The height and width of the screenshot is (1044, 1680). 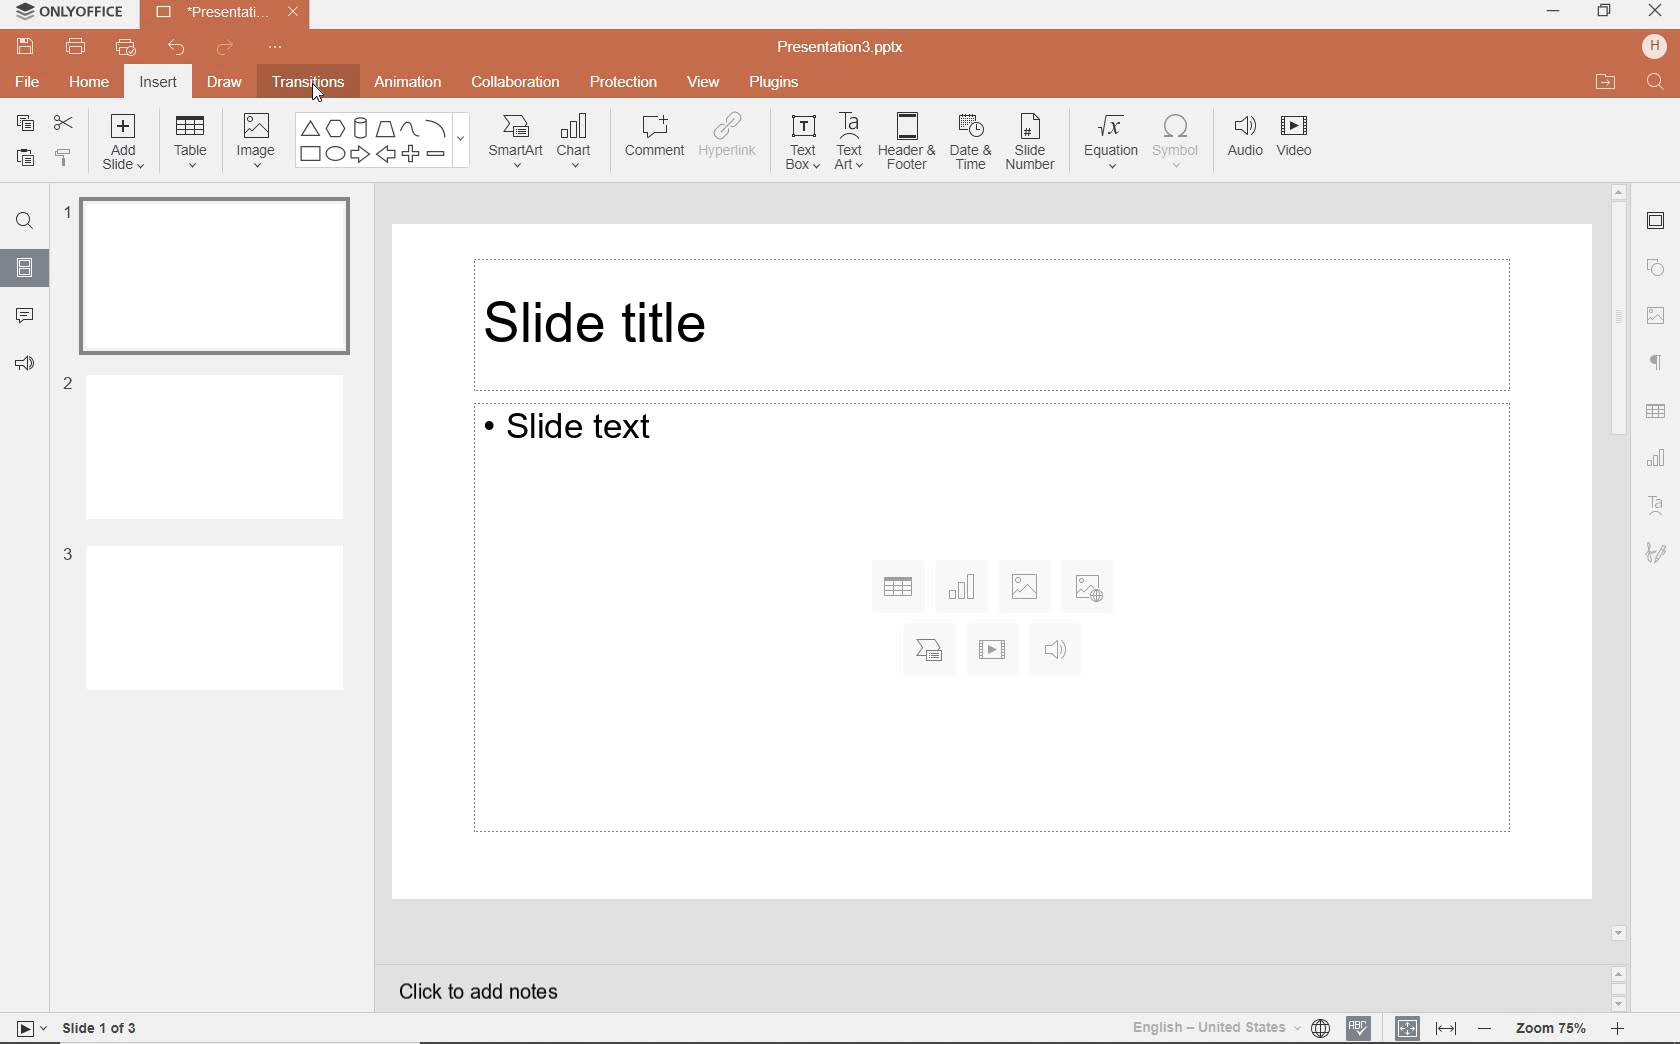 I want to click on chart settings, so click(x=1656, y=458).